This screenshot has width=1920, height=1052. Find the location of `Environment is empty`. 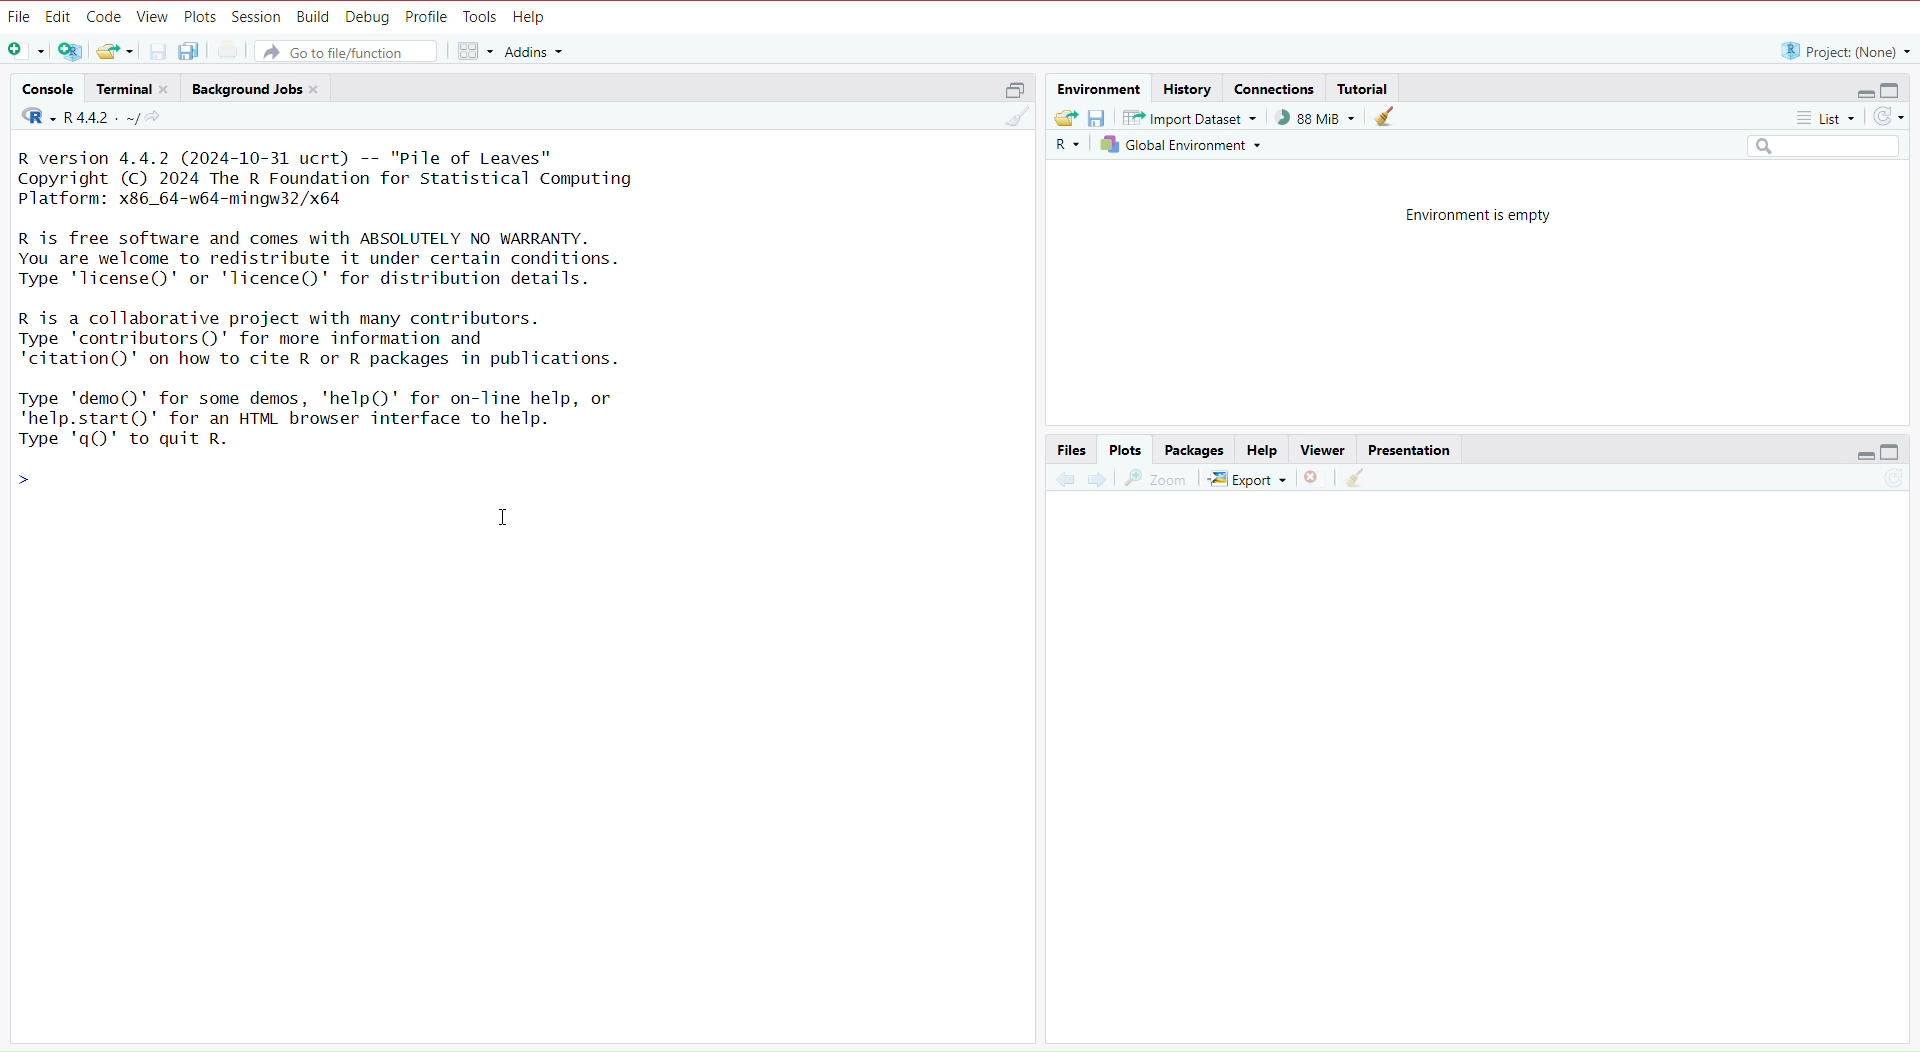

Environment is empty is located at coordinates (1481, 214).